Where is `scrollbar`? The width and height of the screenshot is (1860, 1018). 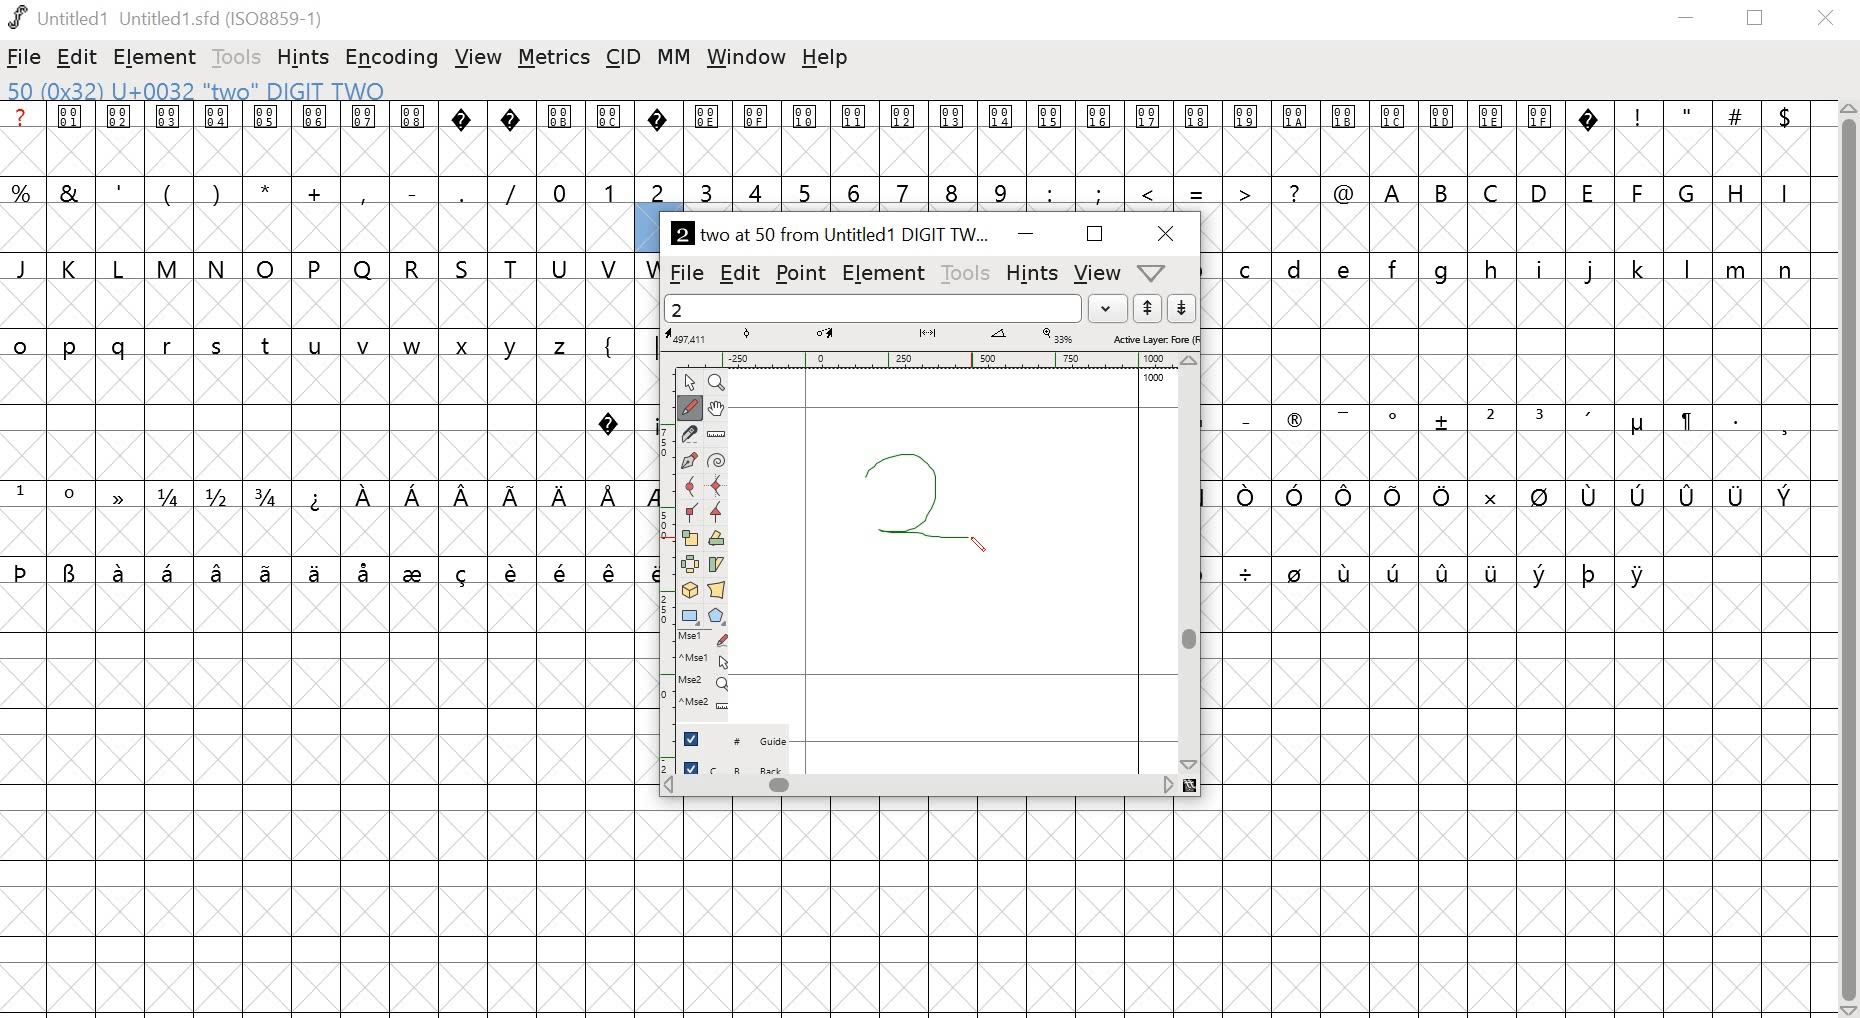 scrollbar is located at coordinates (1188, 564).